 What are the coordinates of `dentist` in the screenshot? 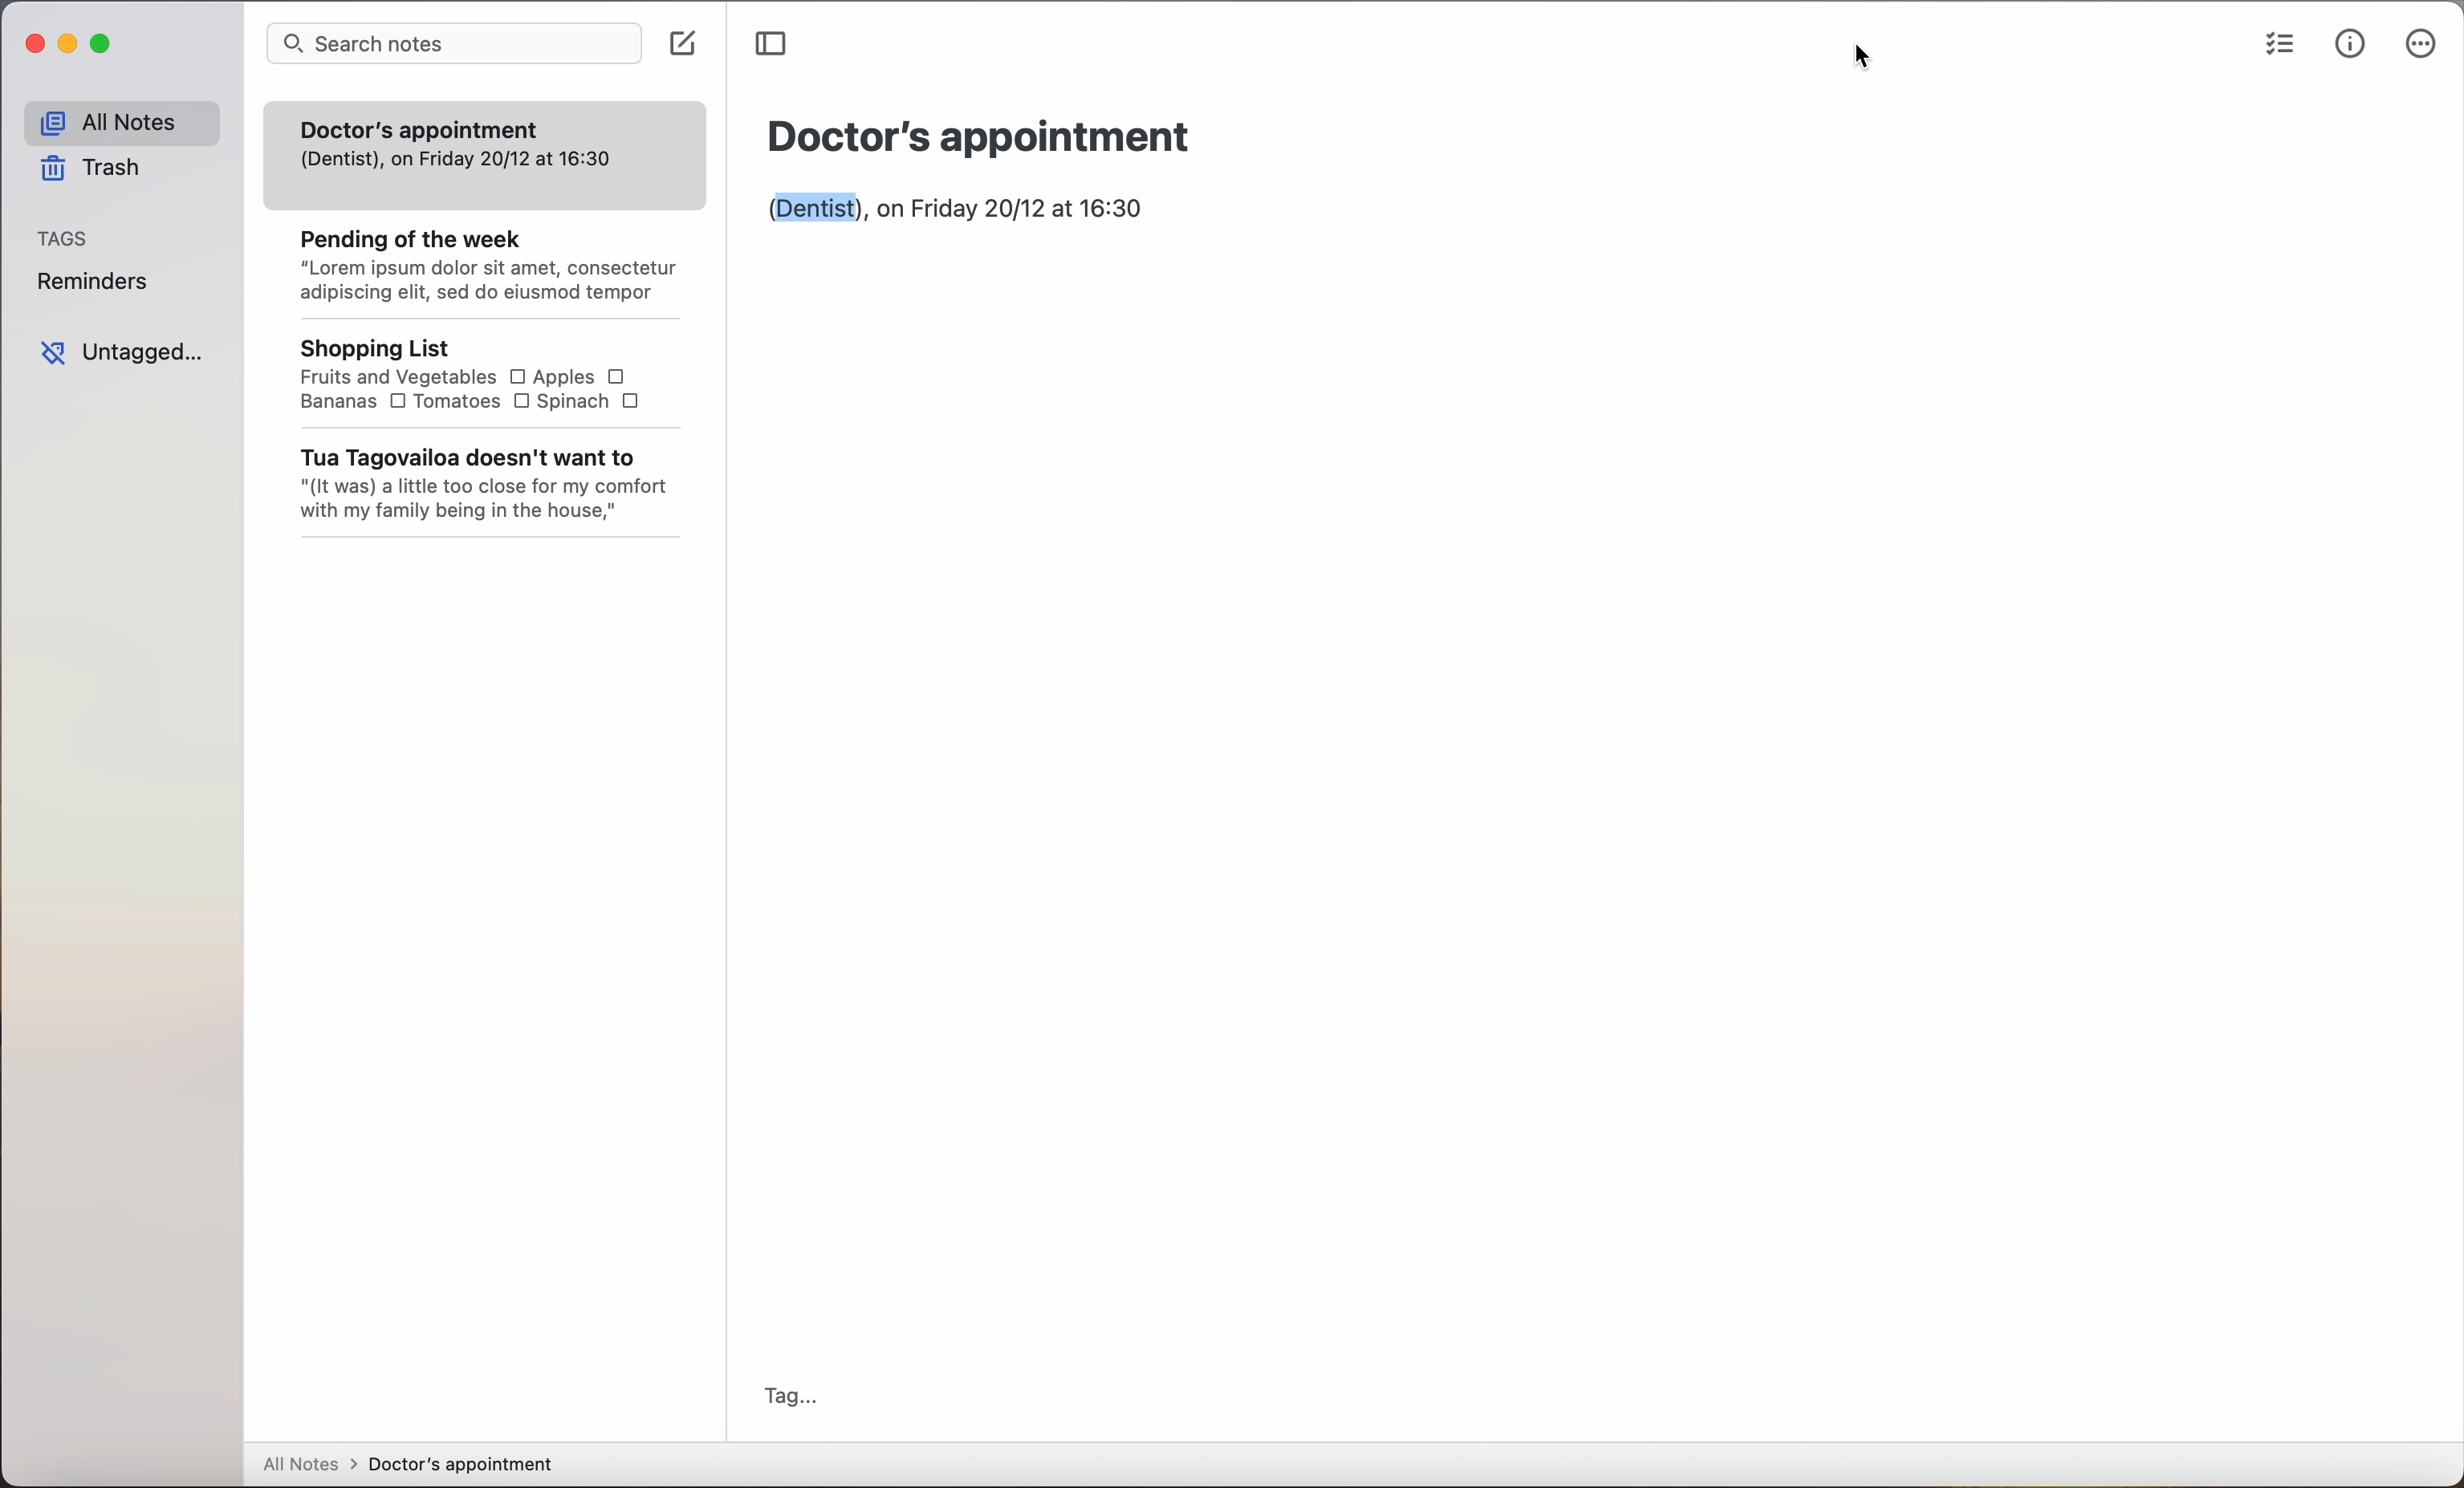 It's located at (814, 208).